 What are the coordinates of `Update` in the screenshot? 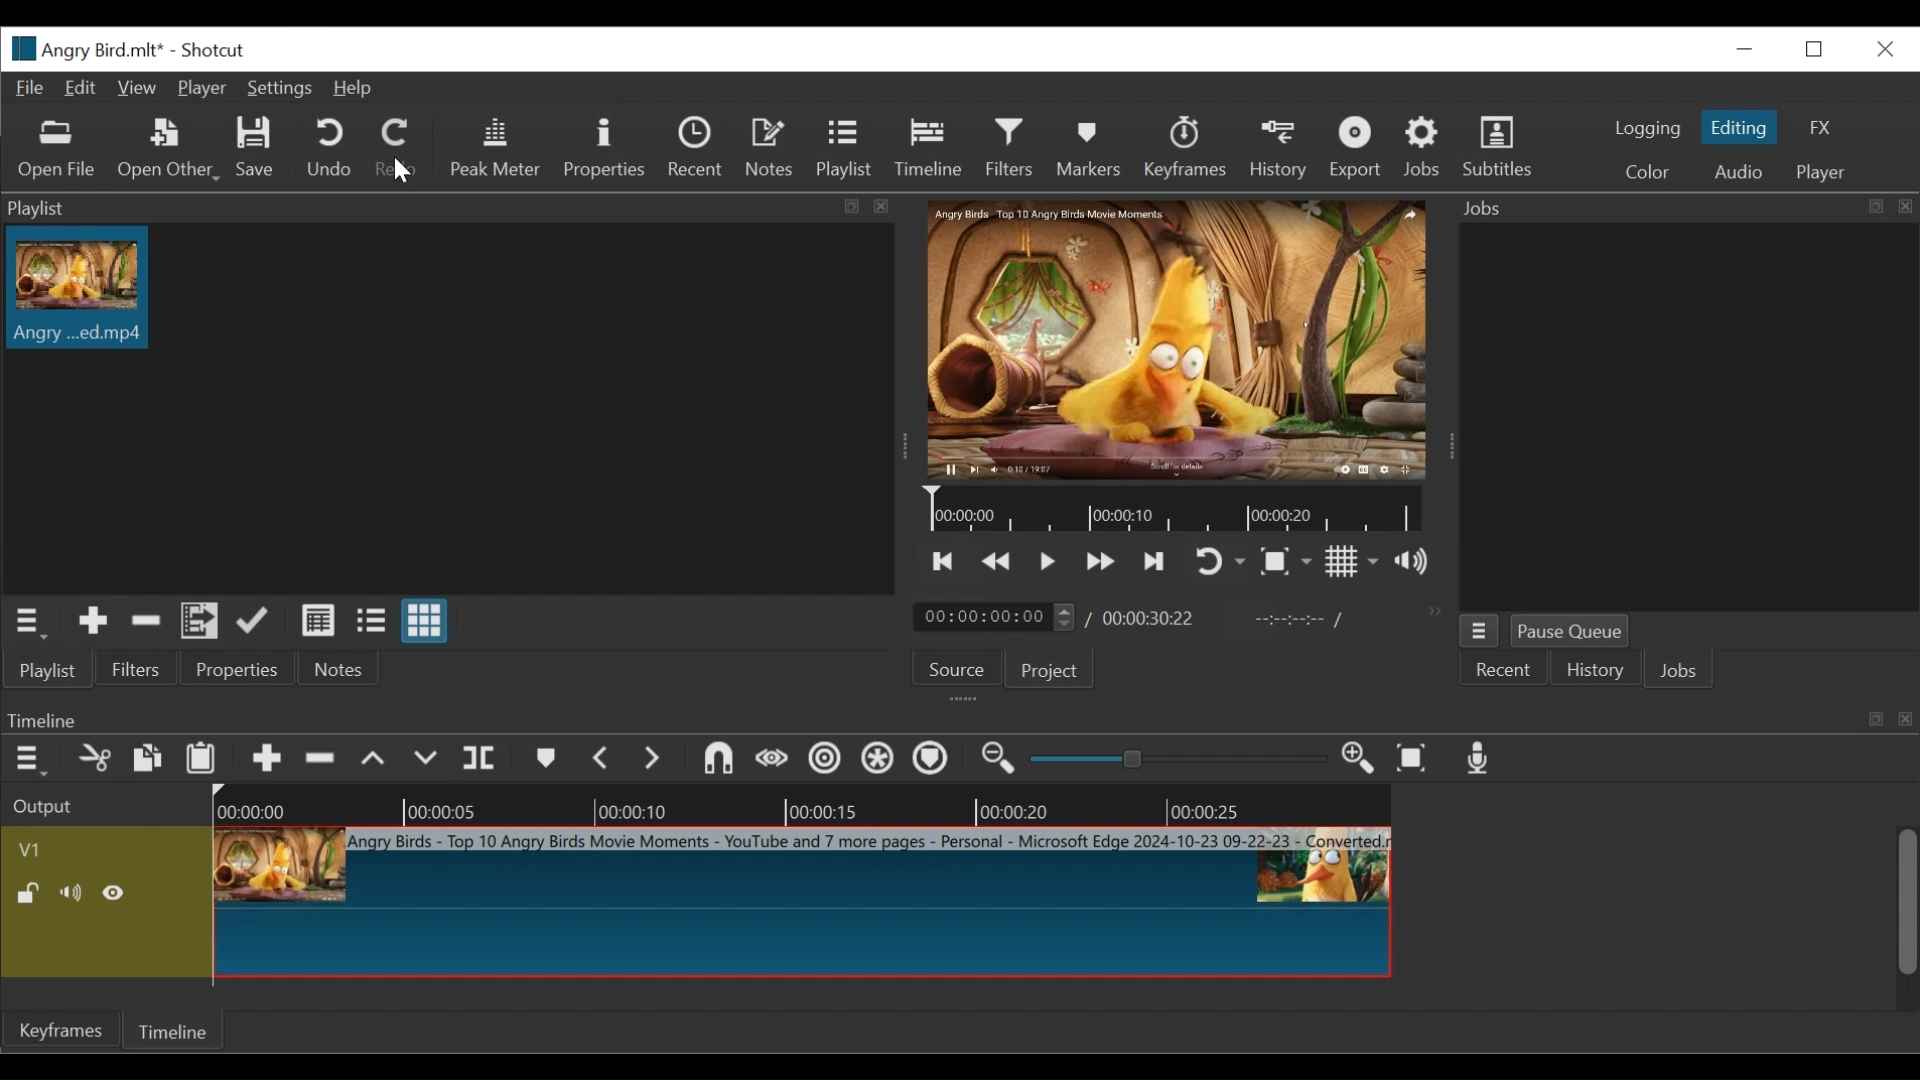 It's located at (253, 620).